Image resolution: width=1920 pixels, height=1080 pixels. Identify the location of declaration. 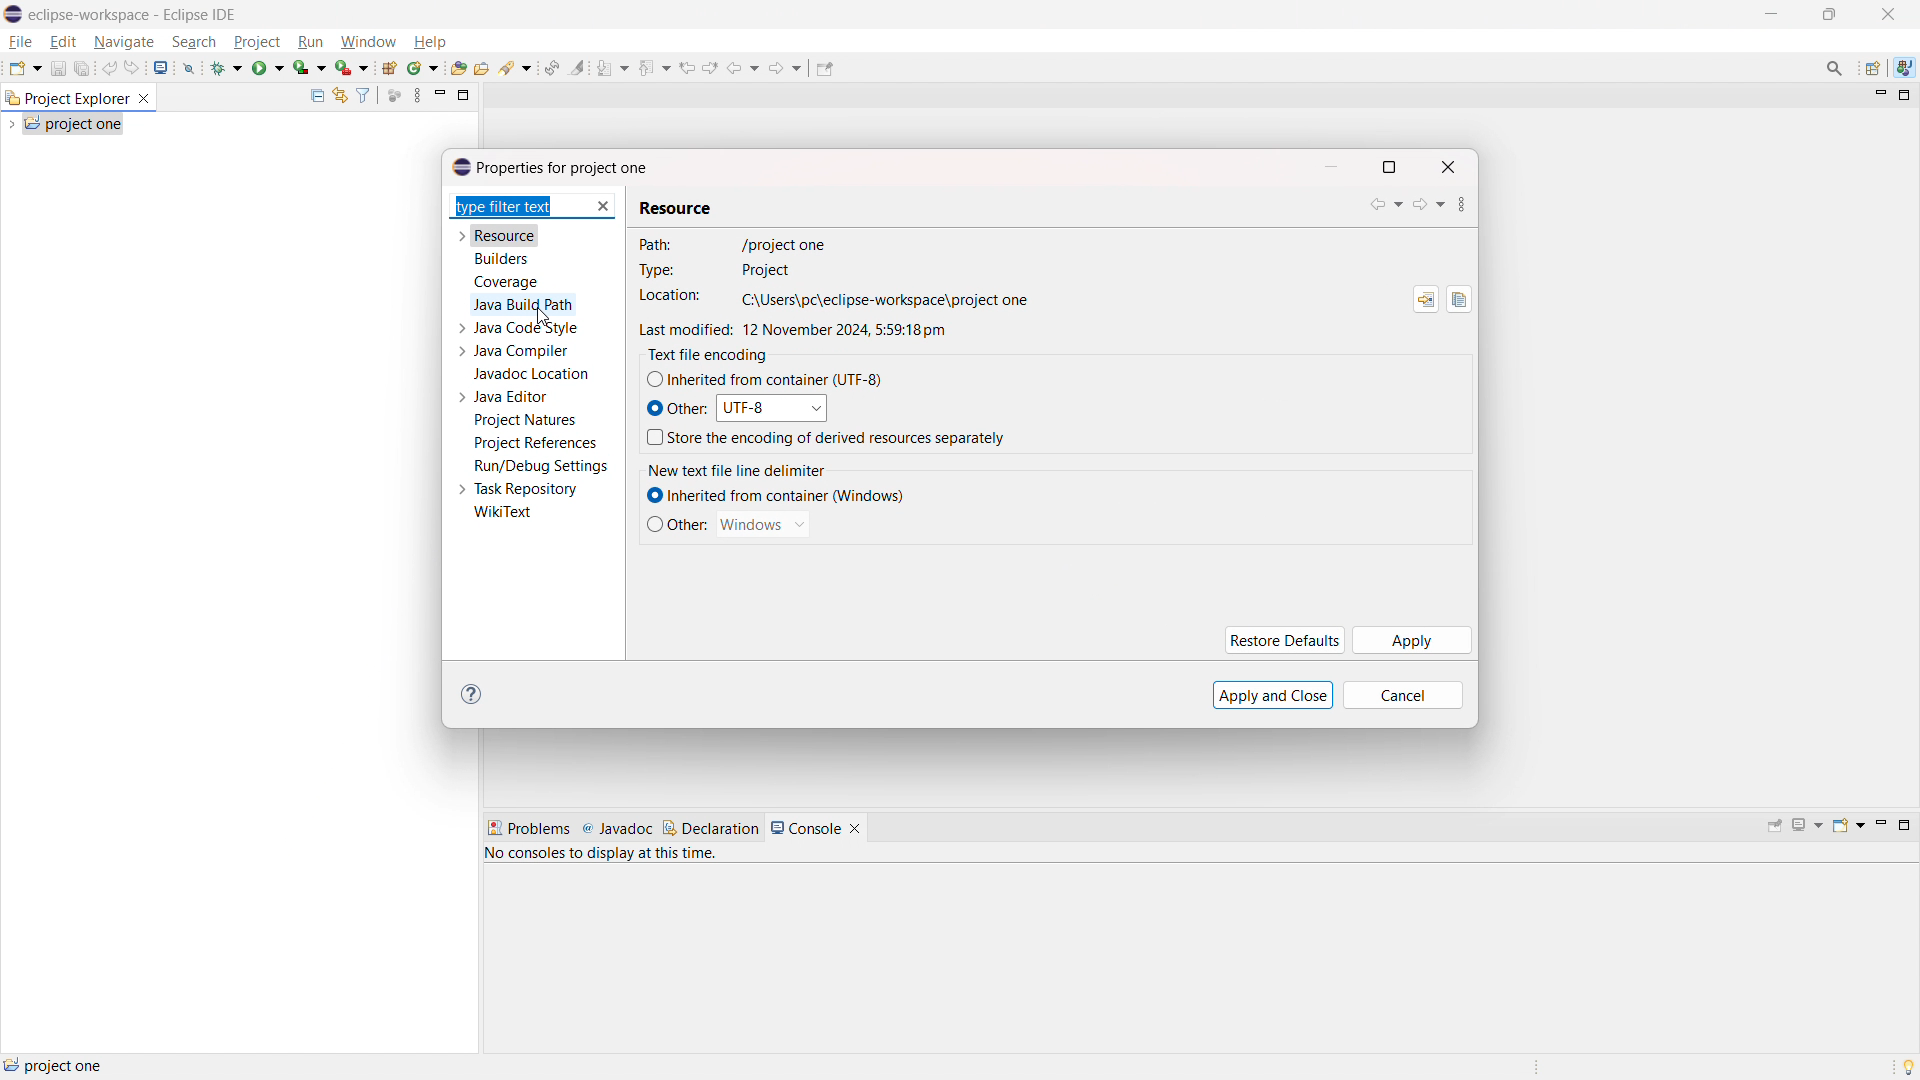
(711, 828).